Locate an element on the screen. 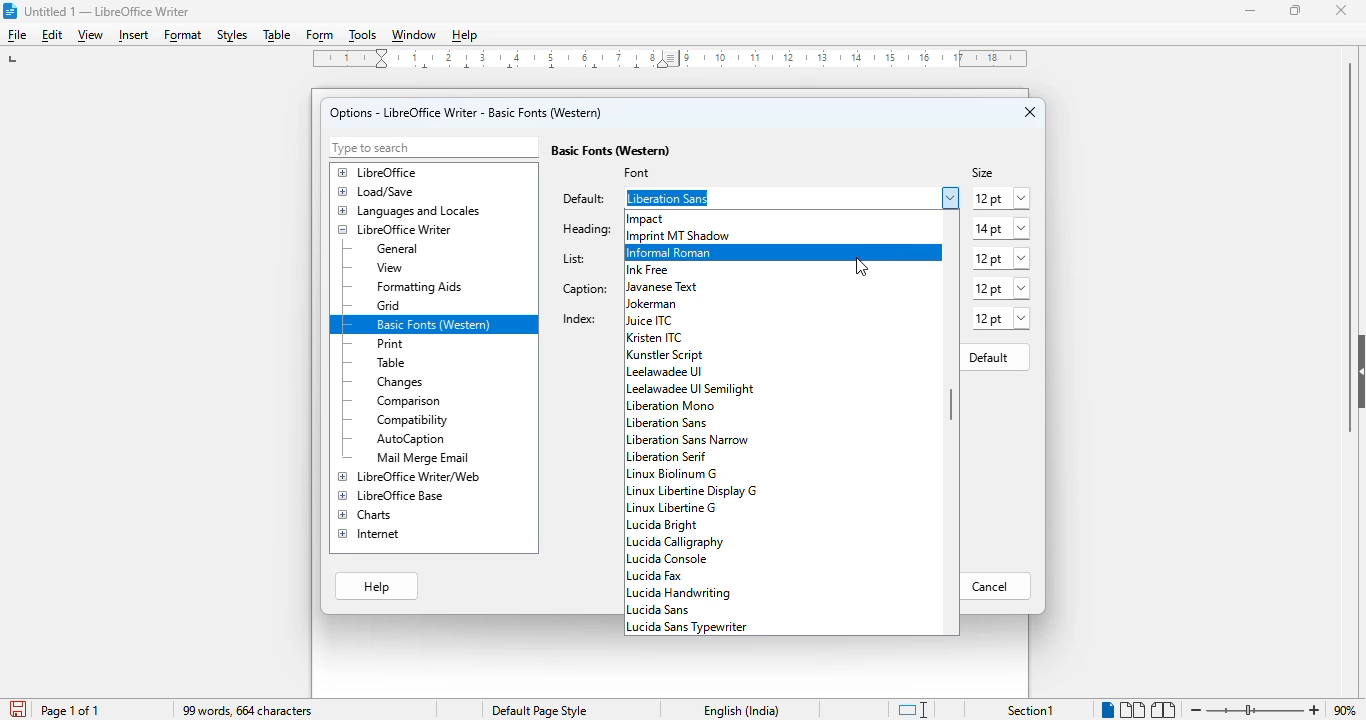  changes is located at coordinates (399, 383).